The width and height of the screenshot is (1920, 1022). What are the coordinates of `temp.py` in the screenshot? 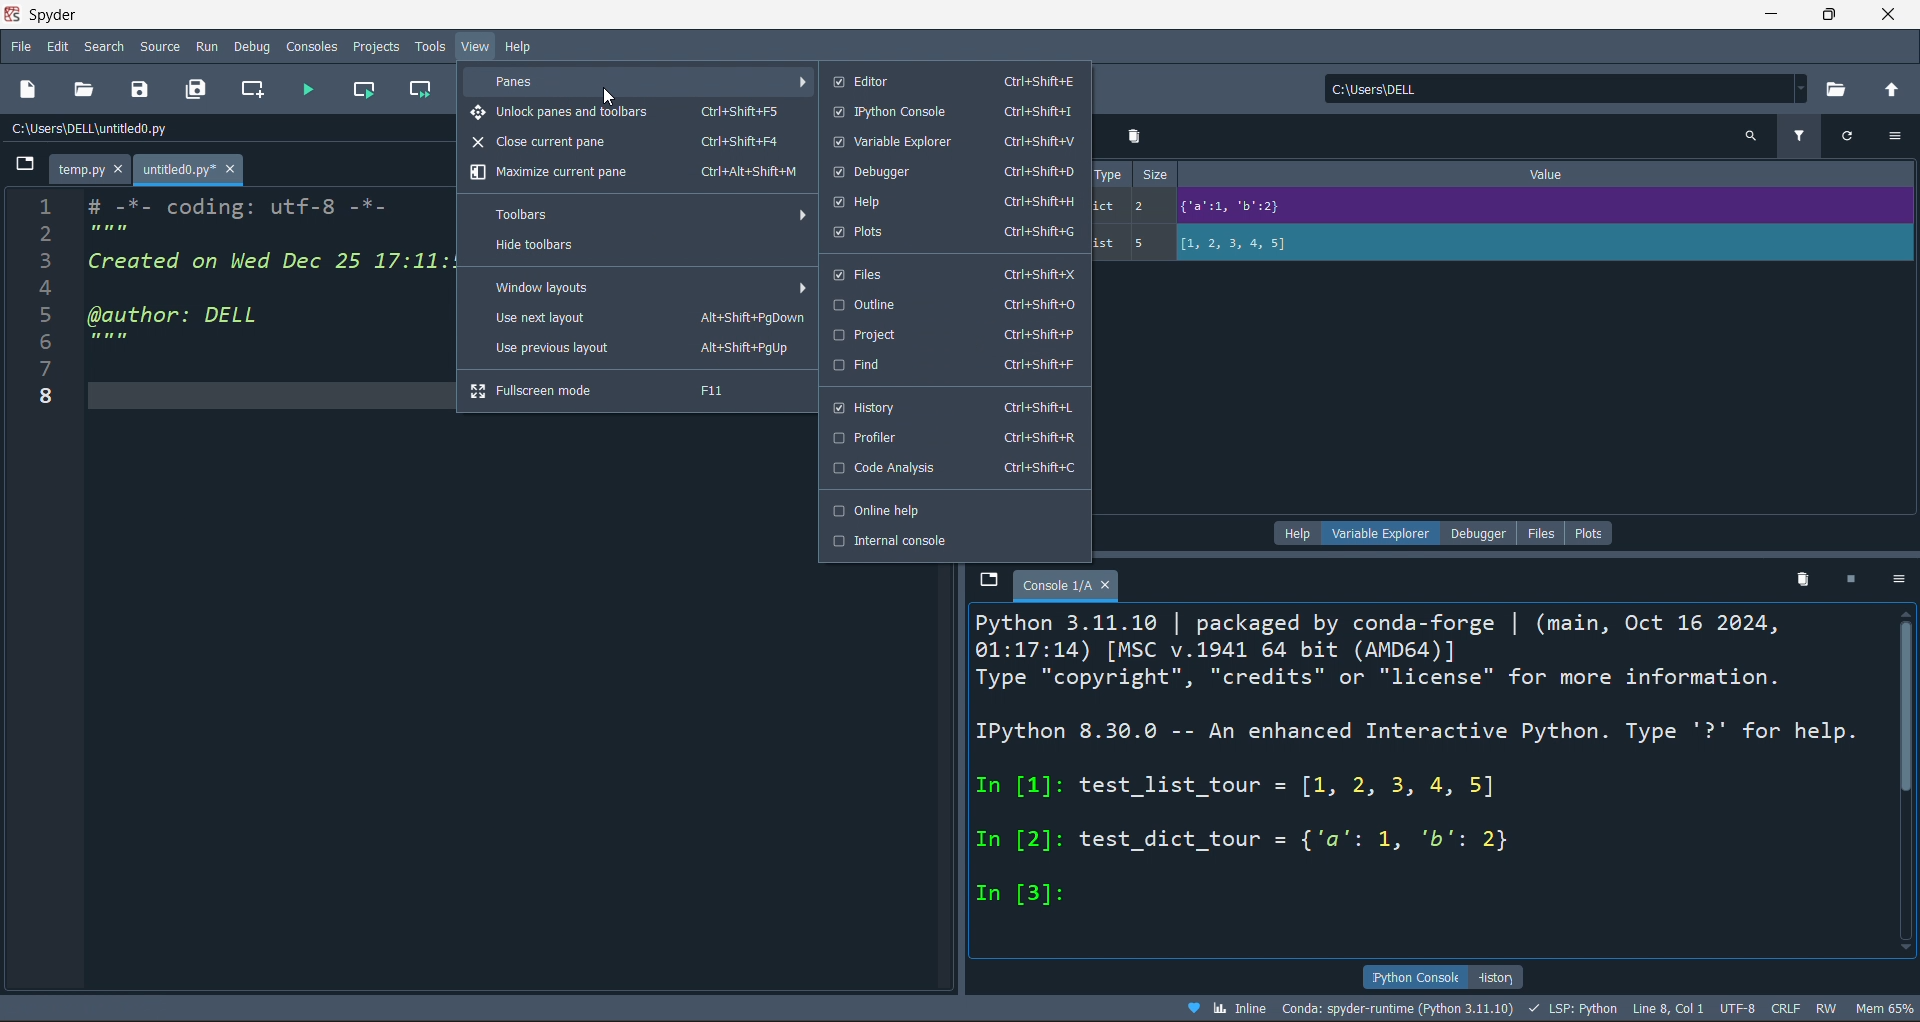 It's located at (89, 169).